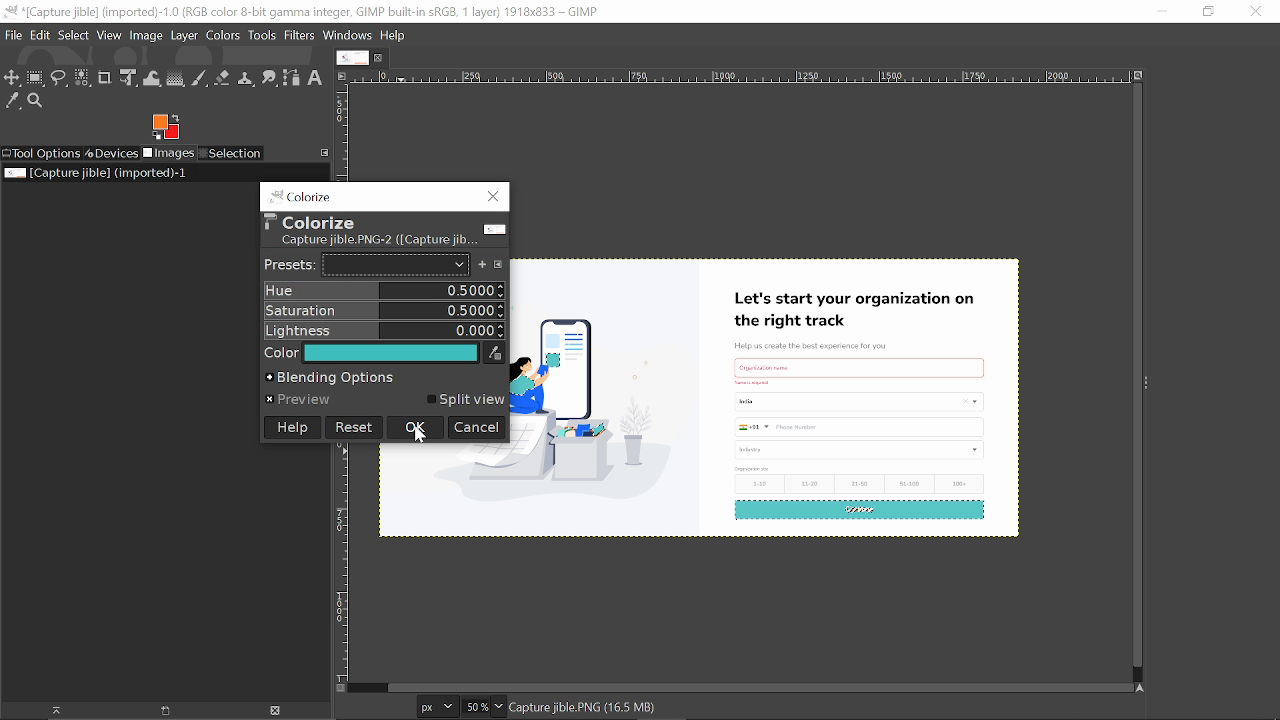  I want to click on Unit of the current image, so click(438, 706).